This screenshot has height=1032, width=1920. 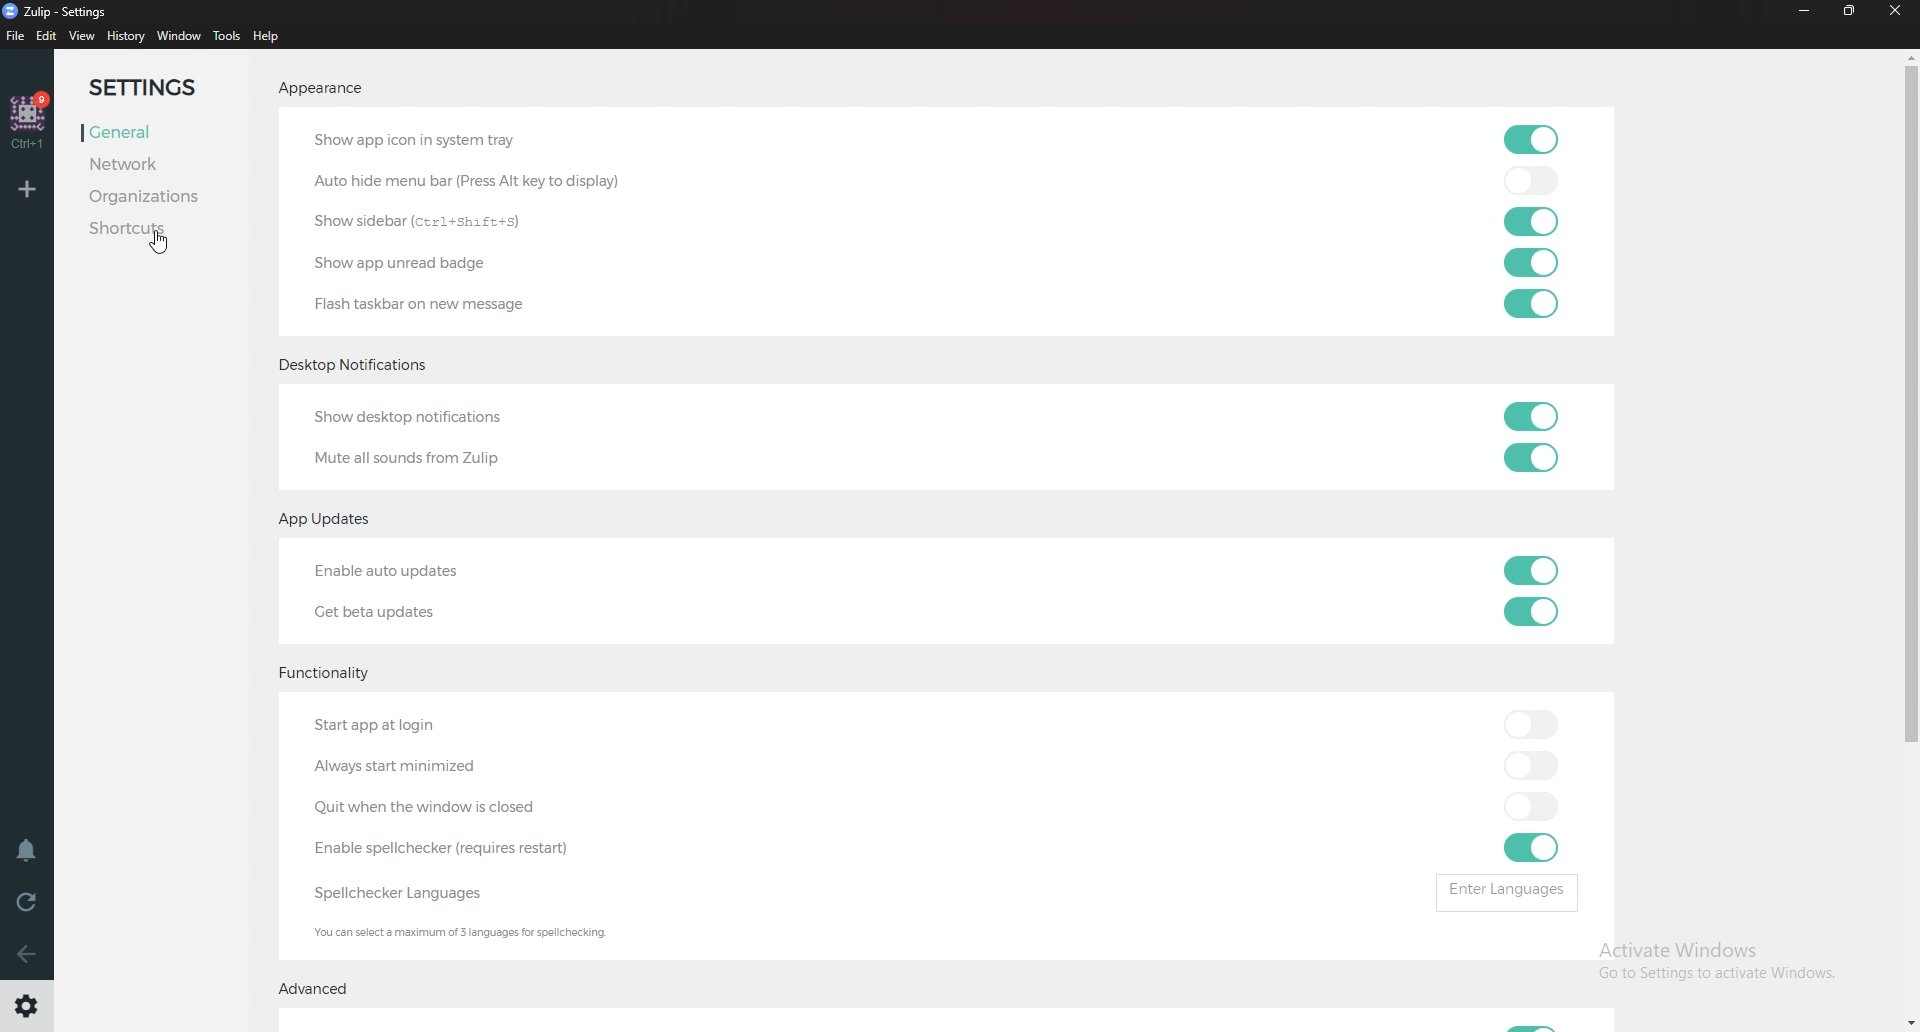 I want to click on Scroll bar, so click(x=1910, y=537).